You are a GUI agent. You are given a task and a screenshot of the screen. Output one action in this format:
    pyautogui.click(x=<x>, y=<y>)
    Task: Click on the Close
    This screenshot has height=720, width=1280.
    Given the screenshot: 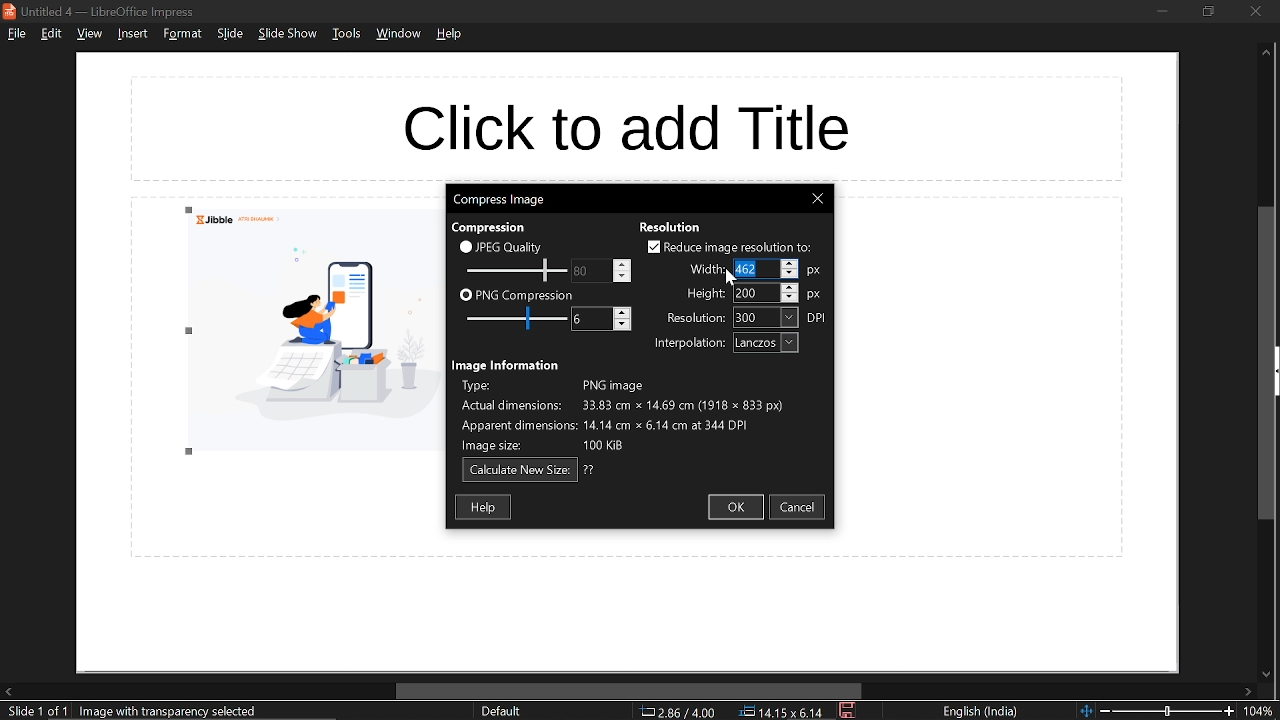 What is the action you would take?
    pyautogui.click(x=817, y=199)
    